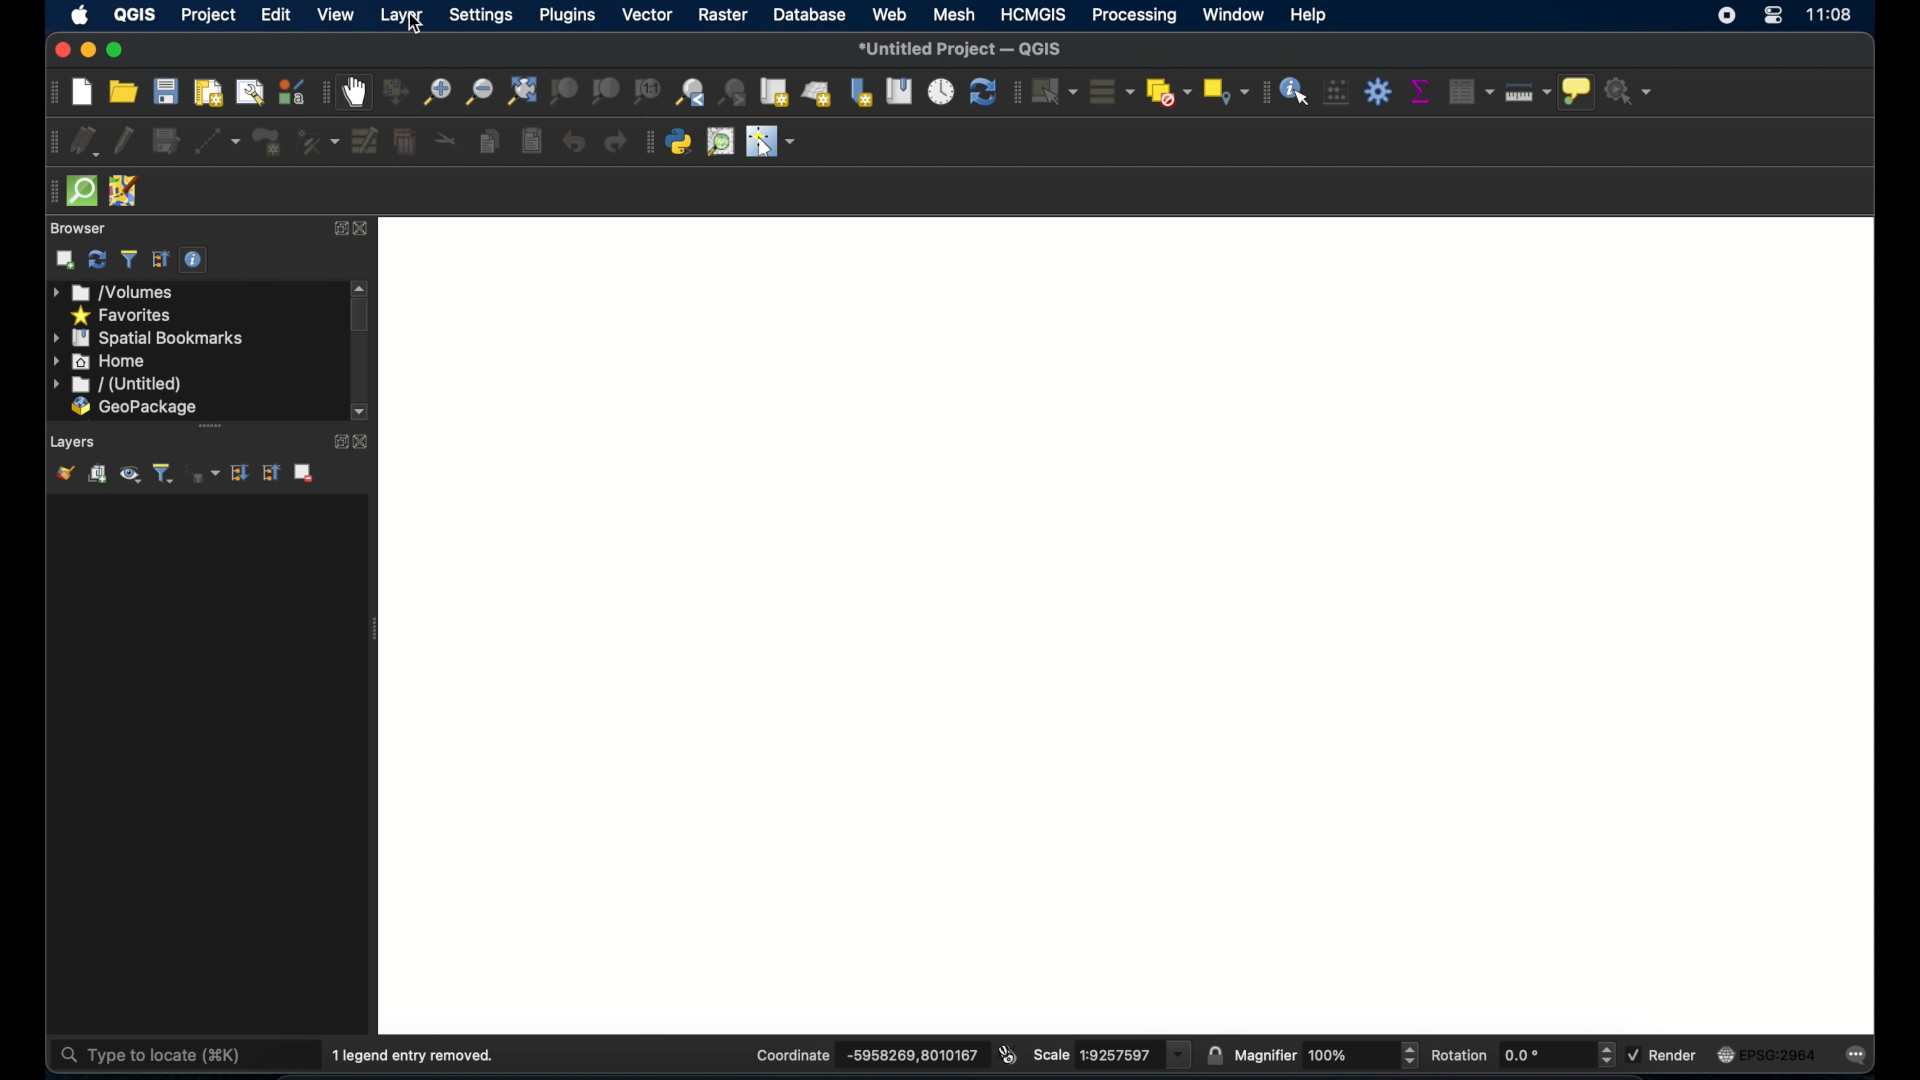 Image resolution: width=1920 pixels, height=1080 pixels. What do you see at coordinates (1214, 1053) in the screenshot?
I see `lock scale` at bounding box center [1214, 1053].